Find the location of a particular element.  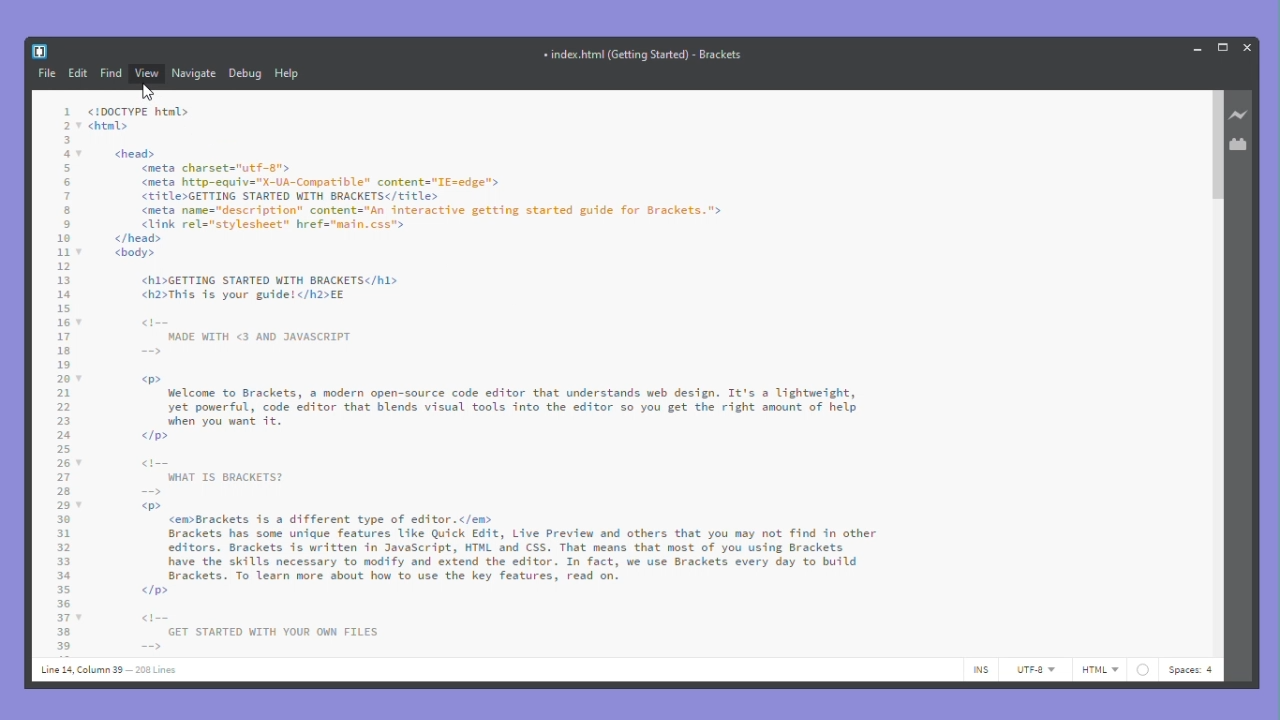

HTML is located at coordinates (1114, 670).